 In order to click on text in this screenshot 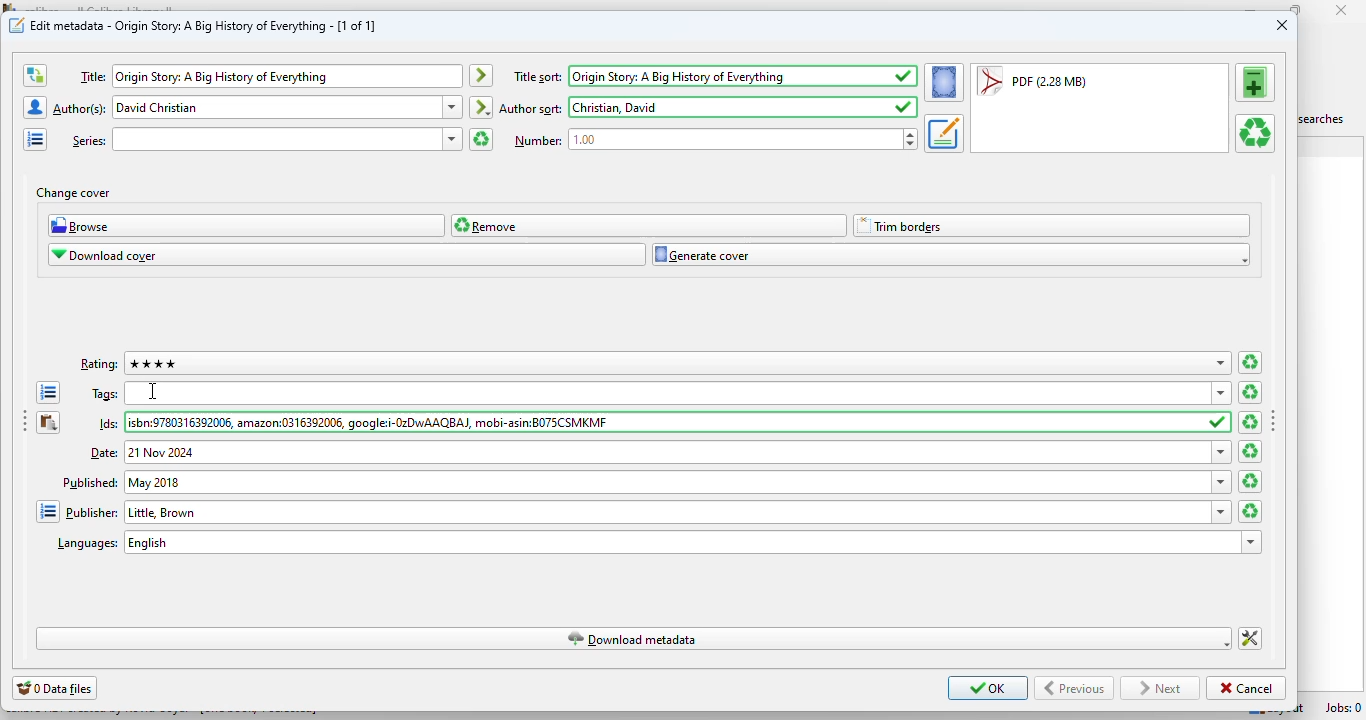, I will do `click(89, 481)`.